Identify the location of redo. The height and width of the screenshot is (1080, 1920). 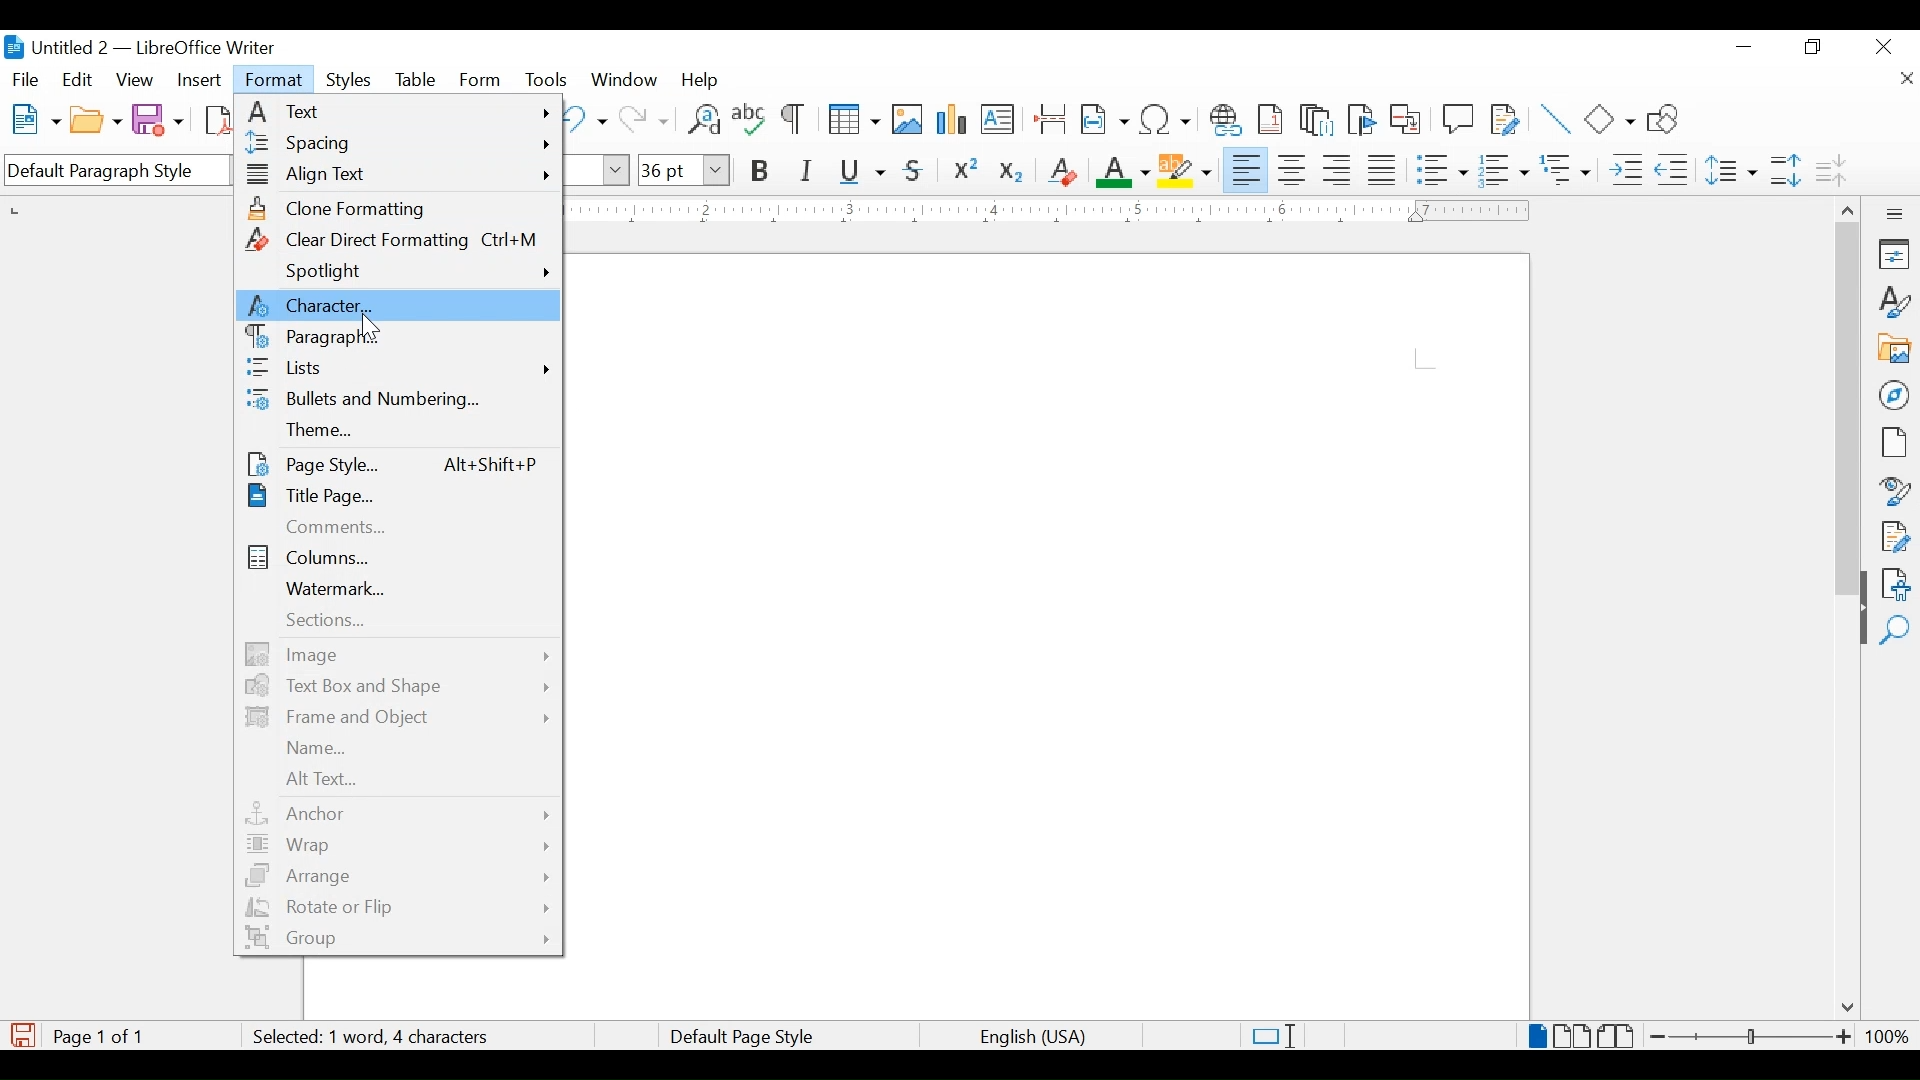
(645, 120).